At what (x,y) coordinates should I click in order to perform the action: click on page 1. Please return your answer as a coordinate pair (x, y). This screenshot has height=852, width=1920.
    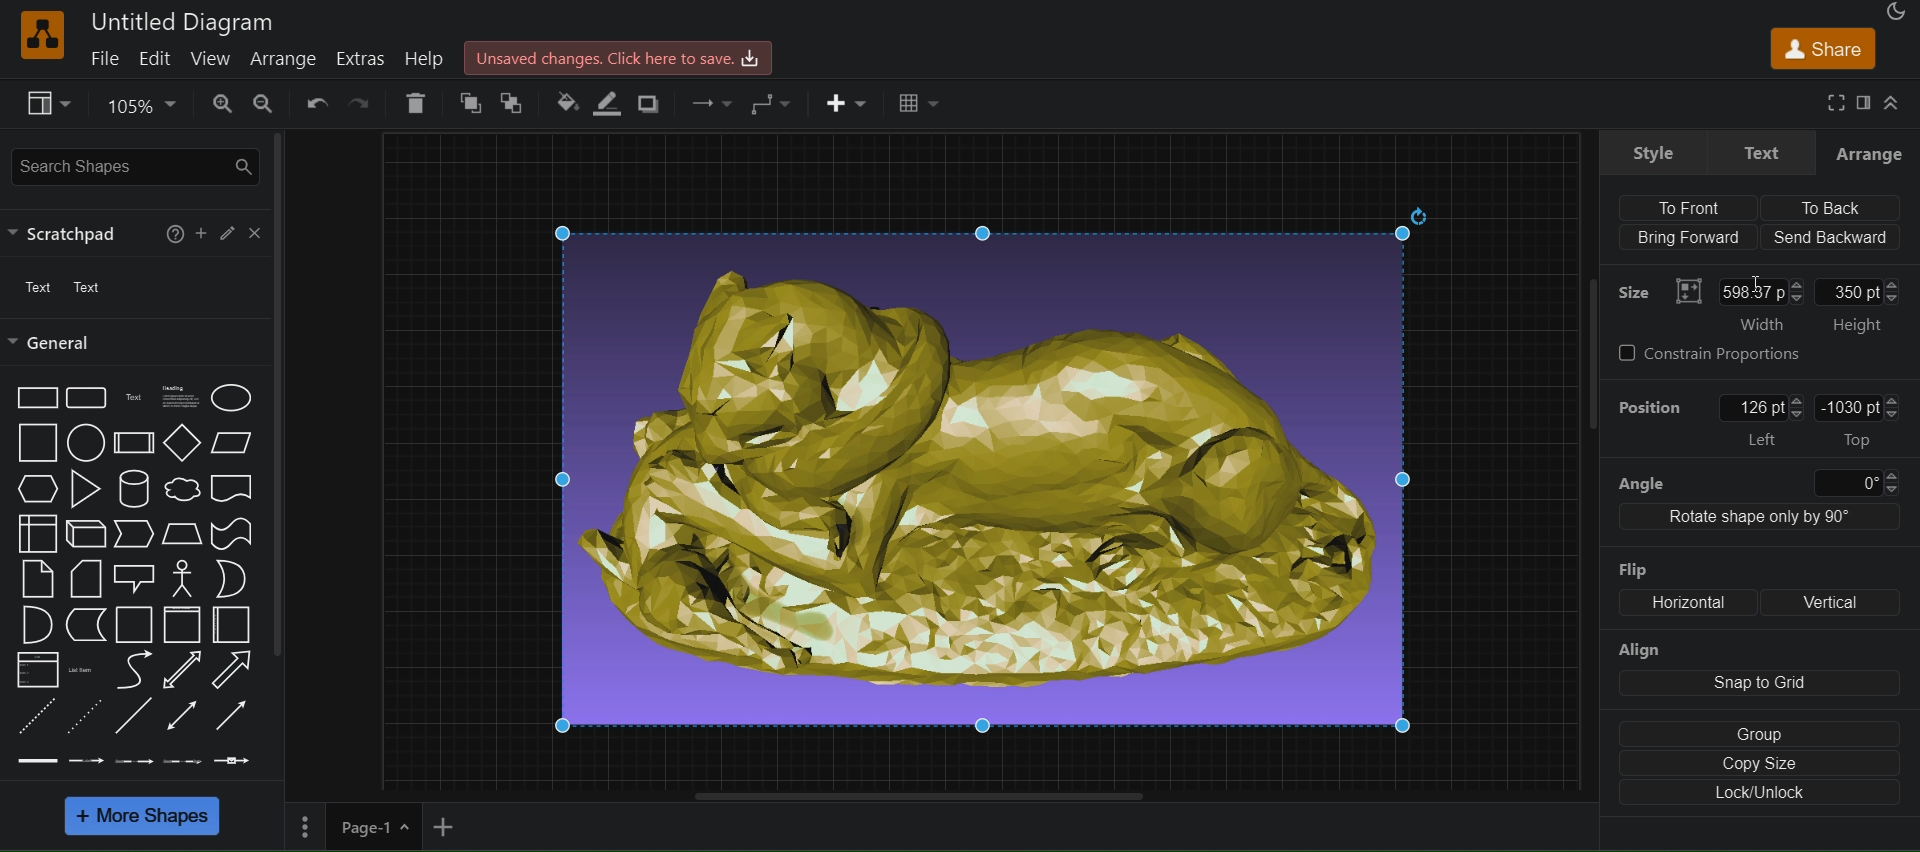
    Looking at the image, I should click on (376, 828).